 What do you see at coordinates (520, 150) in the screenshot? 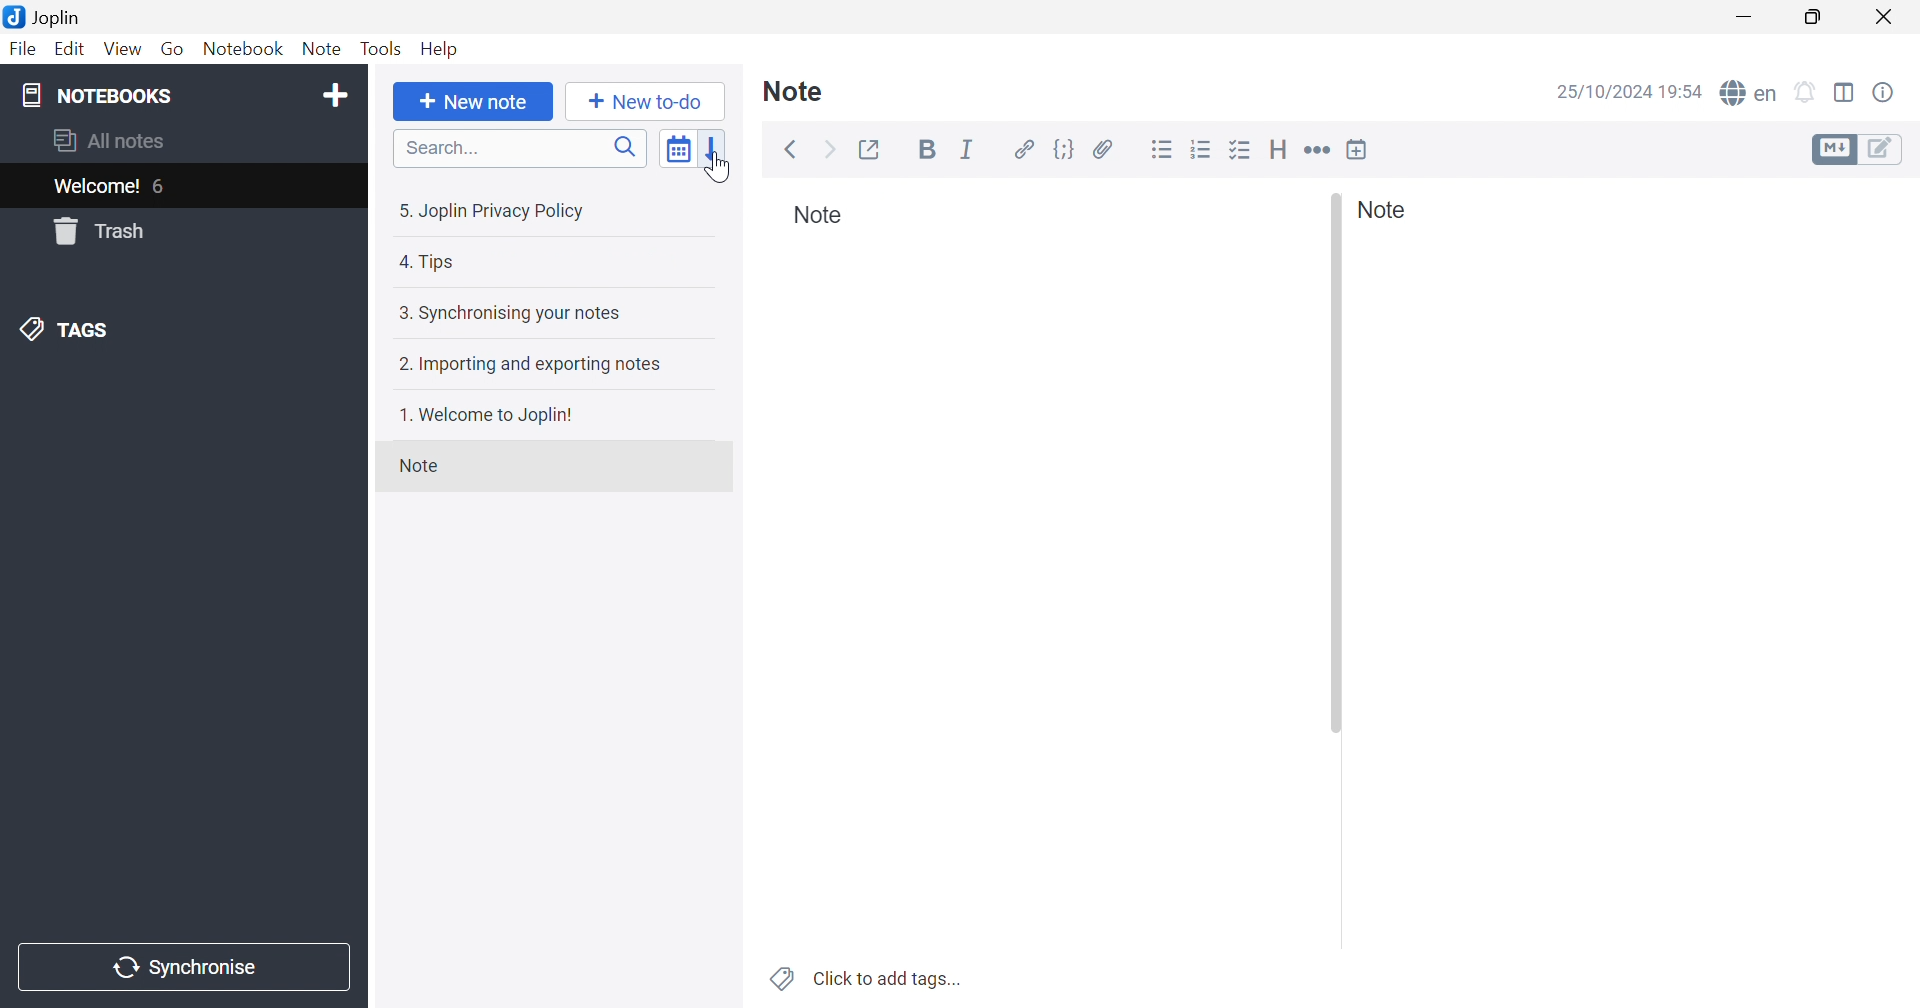
I see `Search bar` at bounding box center [520, 150].